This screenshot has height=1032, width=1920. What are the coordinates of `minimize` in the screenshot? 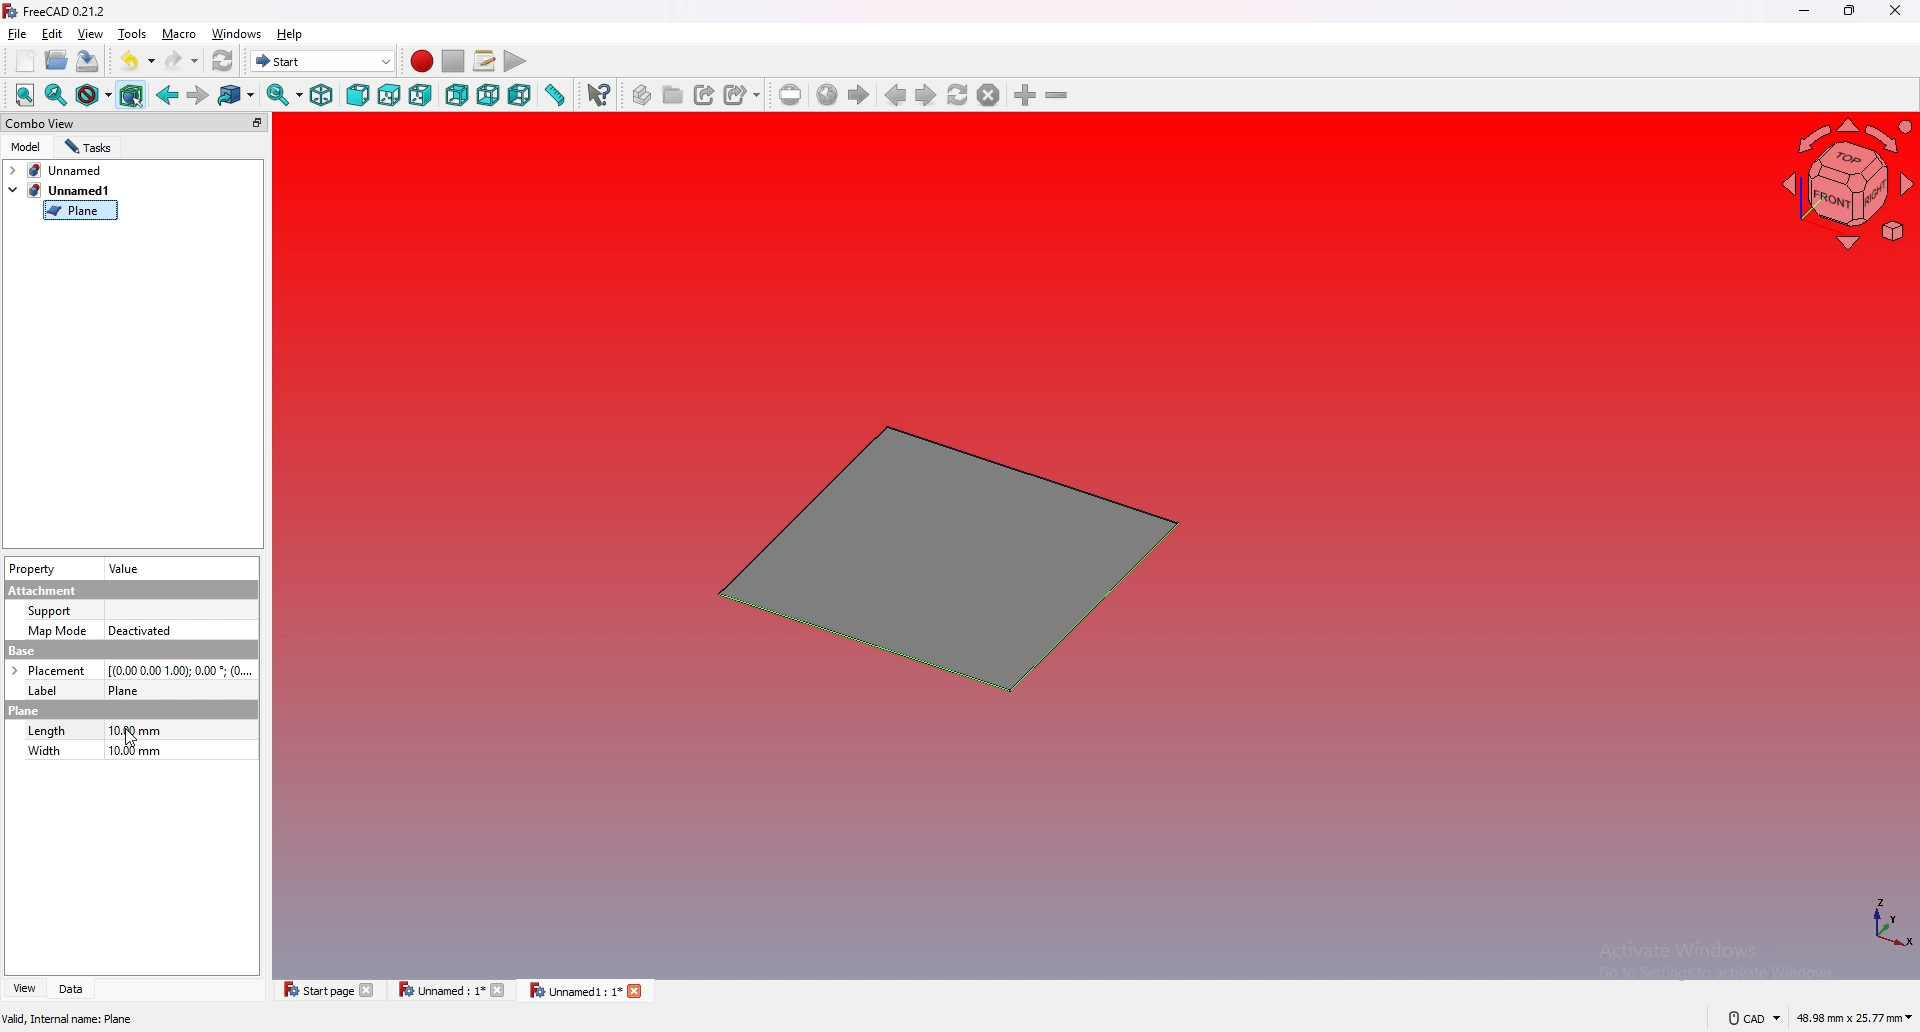 It's located at (1806, 12).